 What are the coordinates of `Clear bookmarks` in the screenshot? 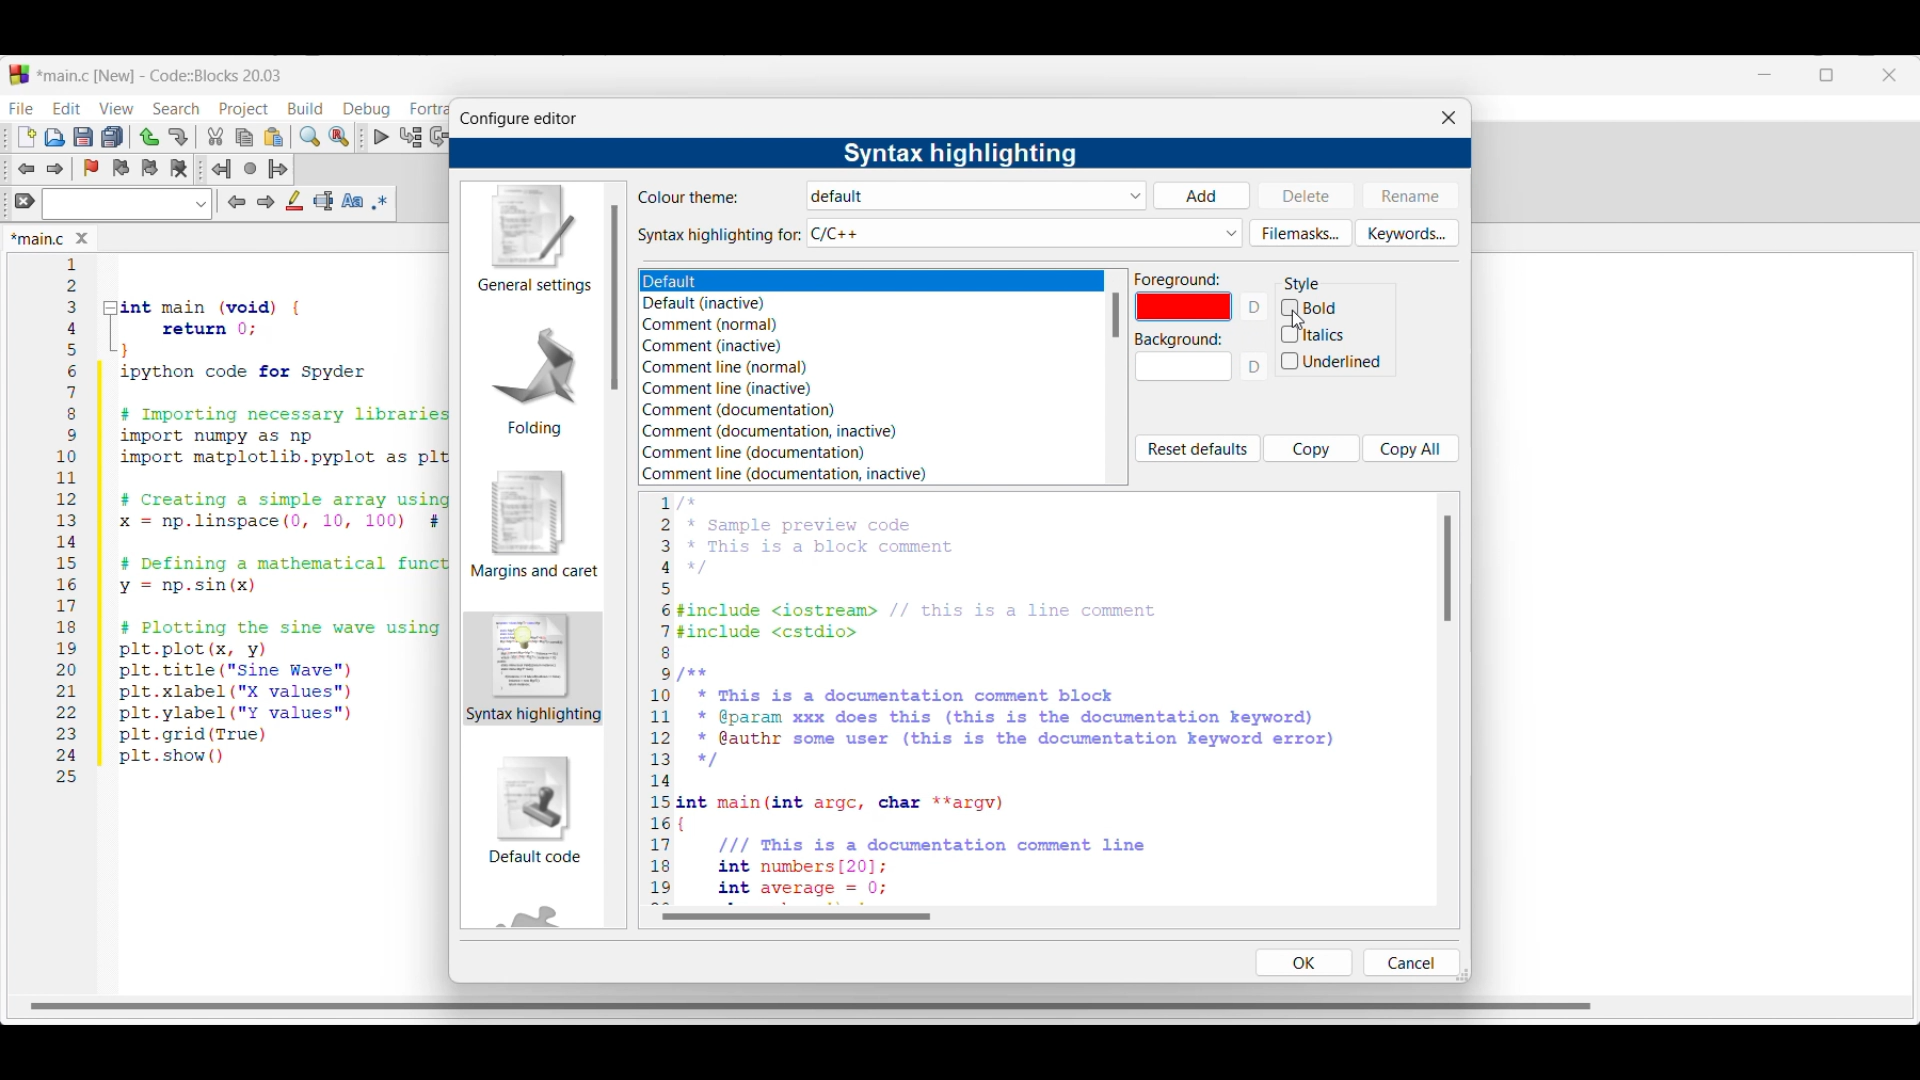 It's located at (178, 169).